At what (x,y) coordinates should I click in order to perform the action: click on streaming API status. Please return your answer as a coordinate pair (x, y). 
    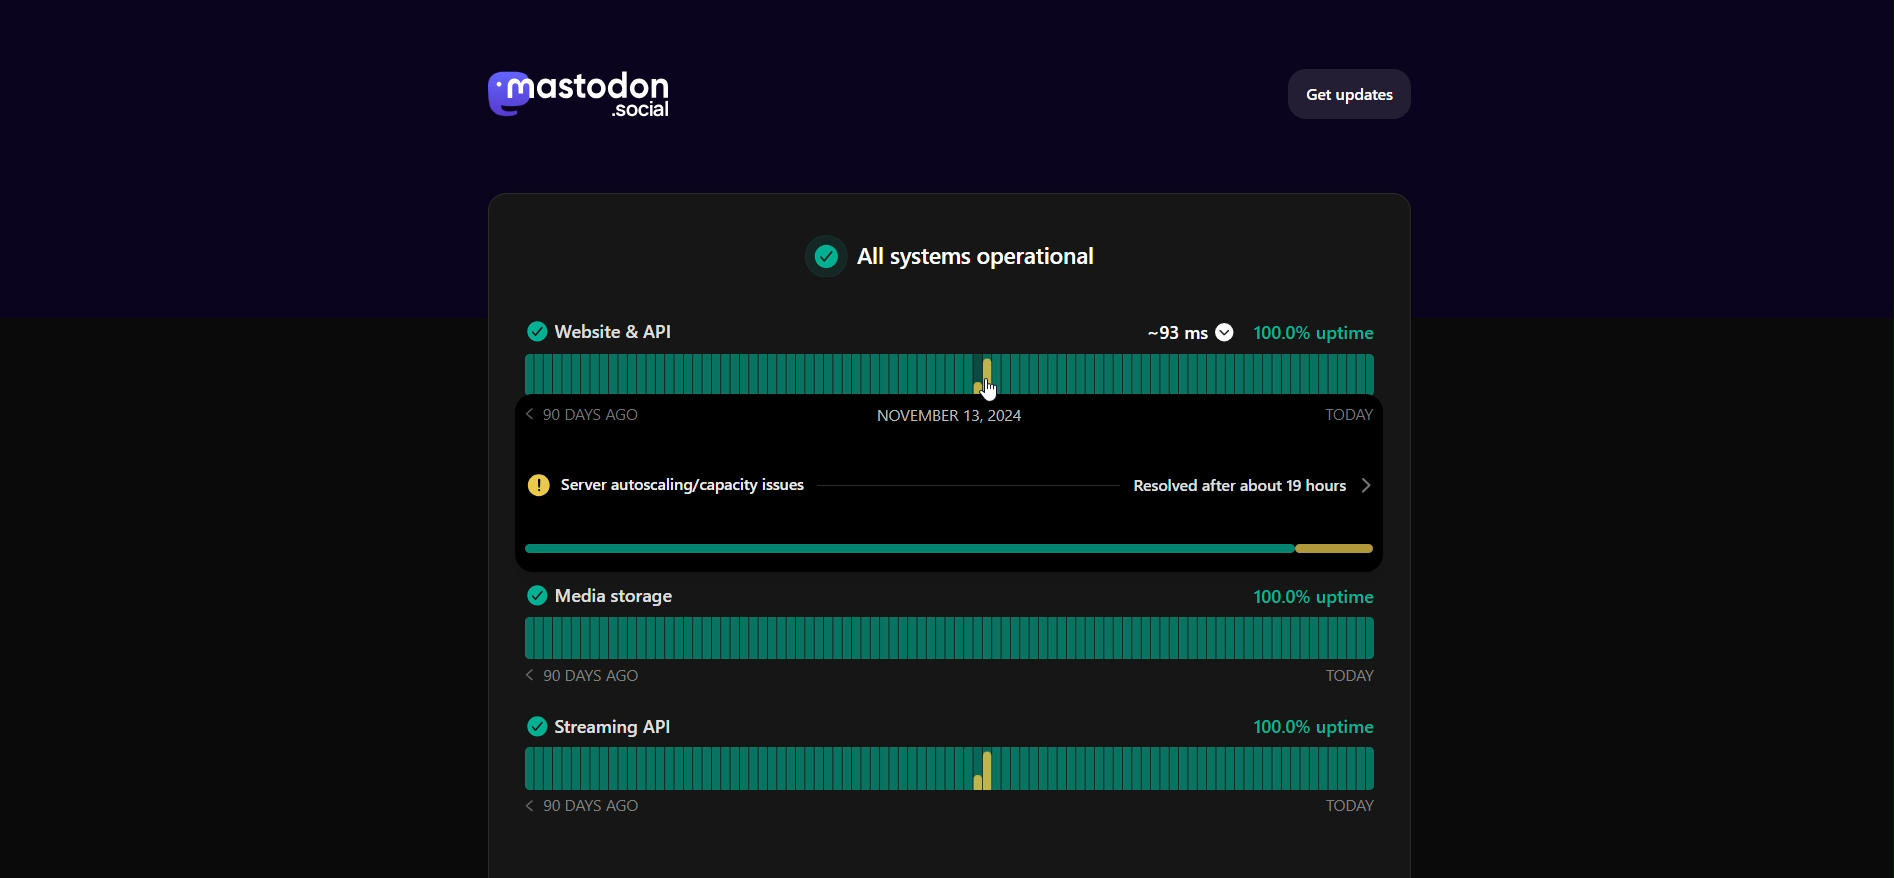
    Looking at the image, I should click on (961, 768).